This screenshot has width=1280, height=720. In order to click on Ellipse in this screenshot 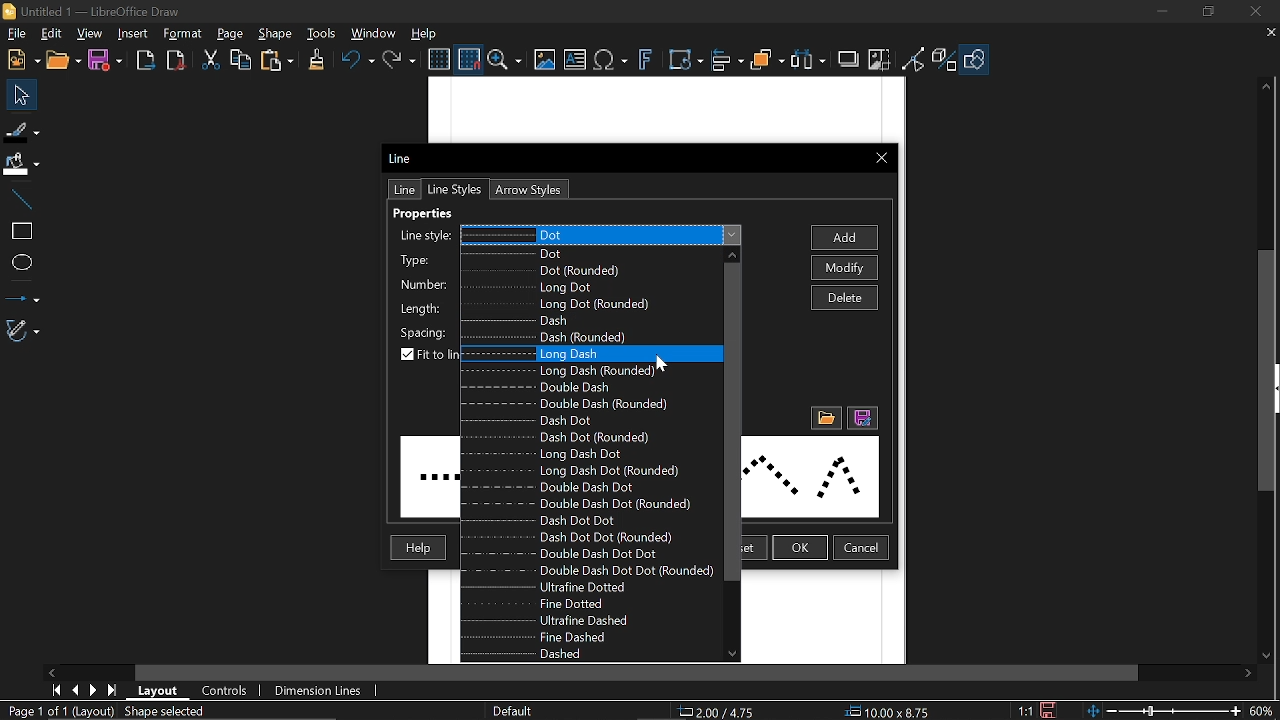, I will do `click(20, 261)`.